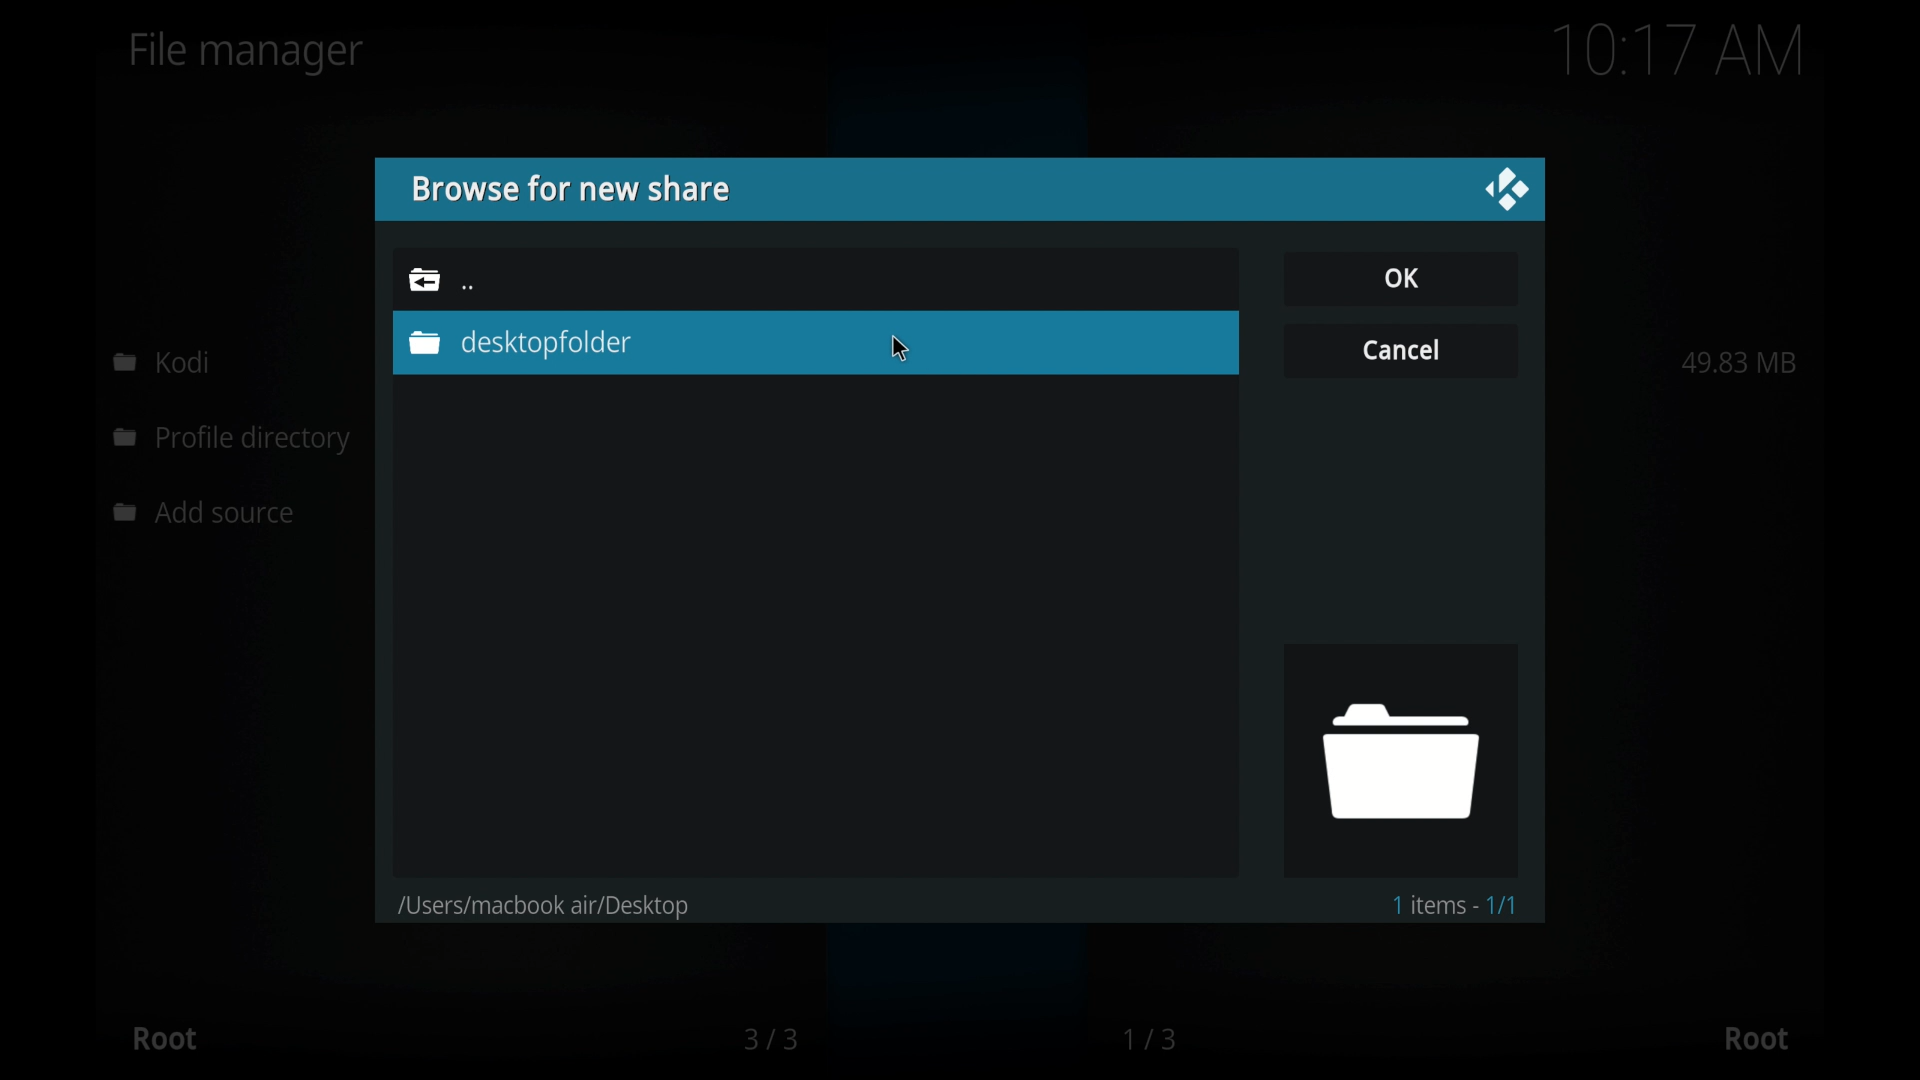 This screenshot has width=1920, height=1080. What do you see at coordinates (569, 189) in the screenshot?
I see `browse for new share` at bounding box center [569, 189].